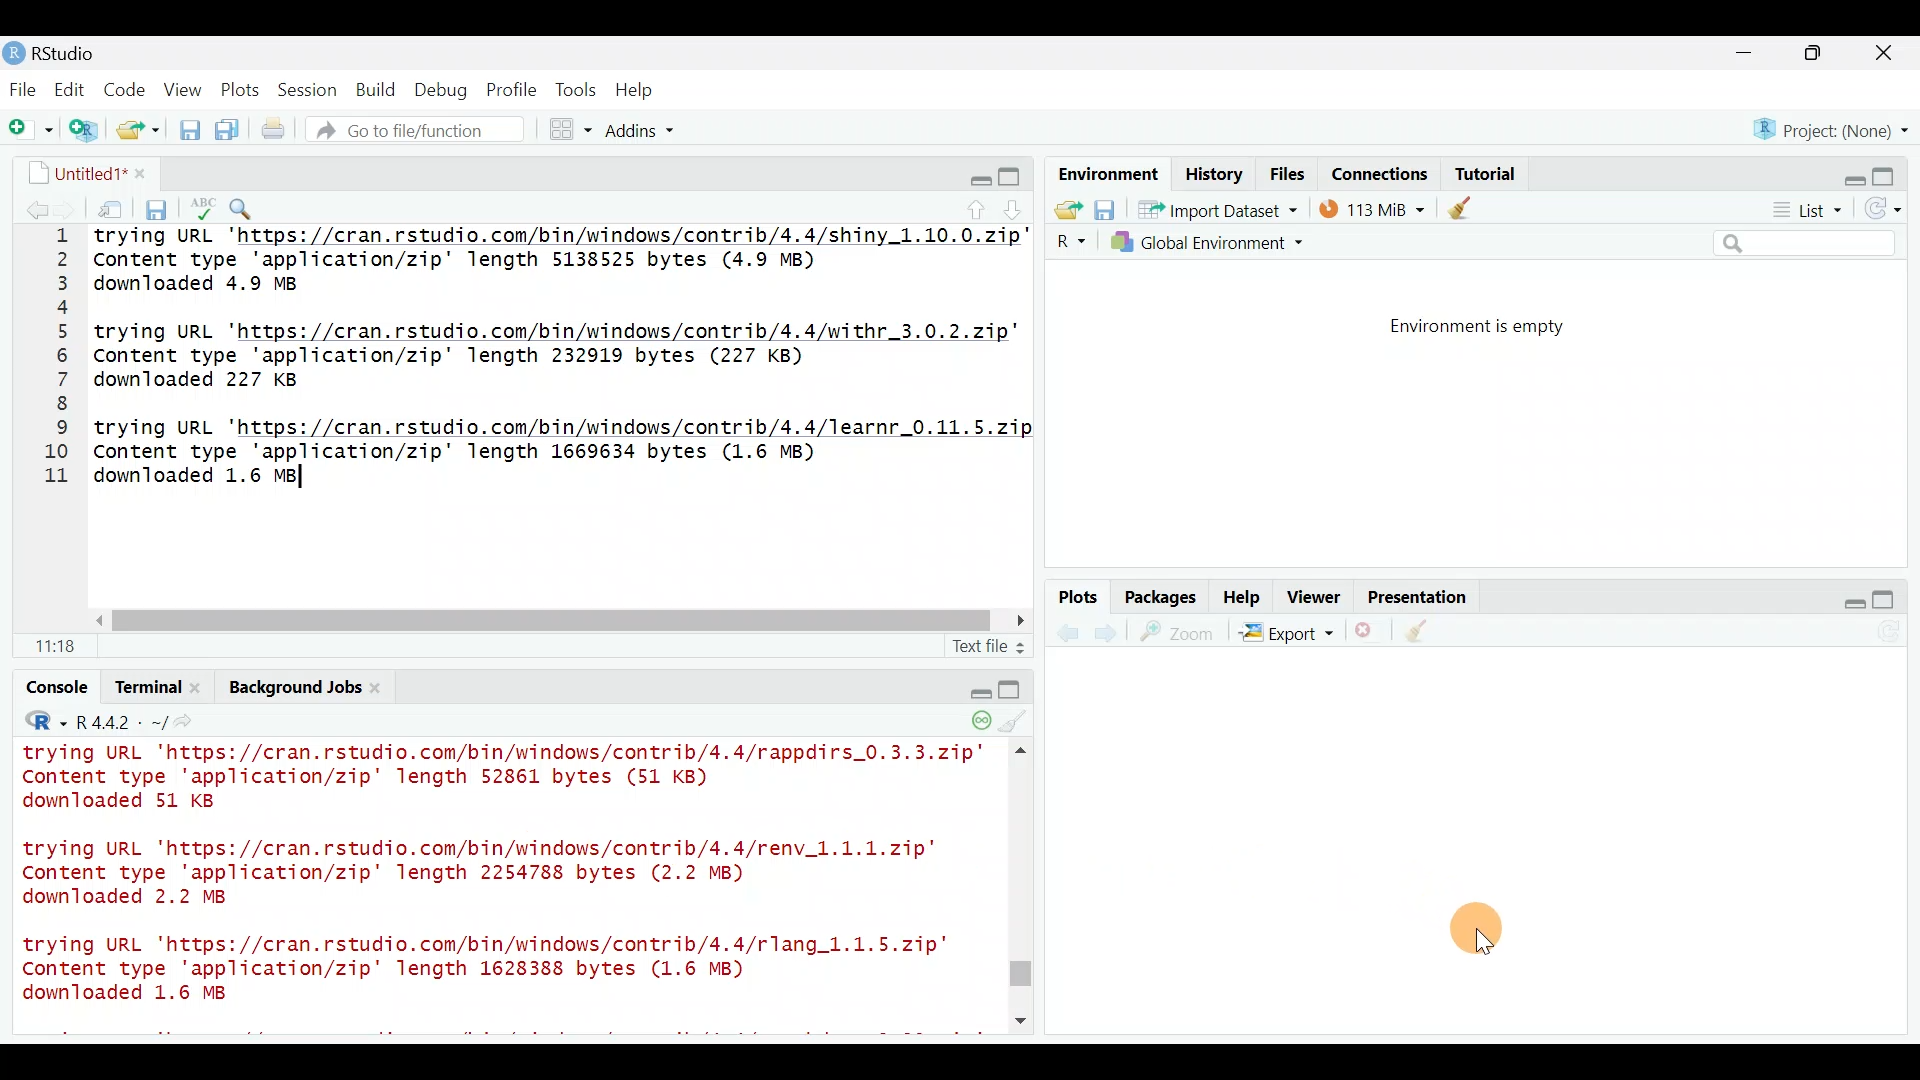 The image size is (1920, 1080). What do you see at coordinates (185, 89) in the screenshot?
I see `View` at bounding box center [185, 89].